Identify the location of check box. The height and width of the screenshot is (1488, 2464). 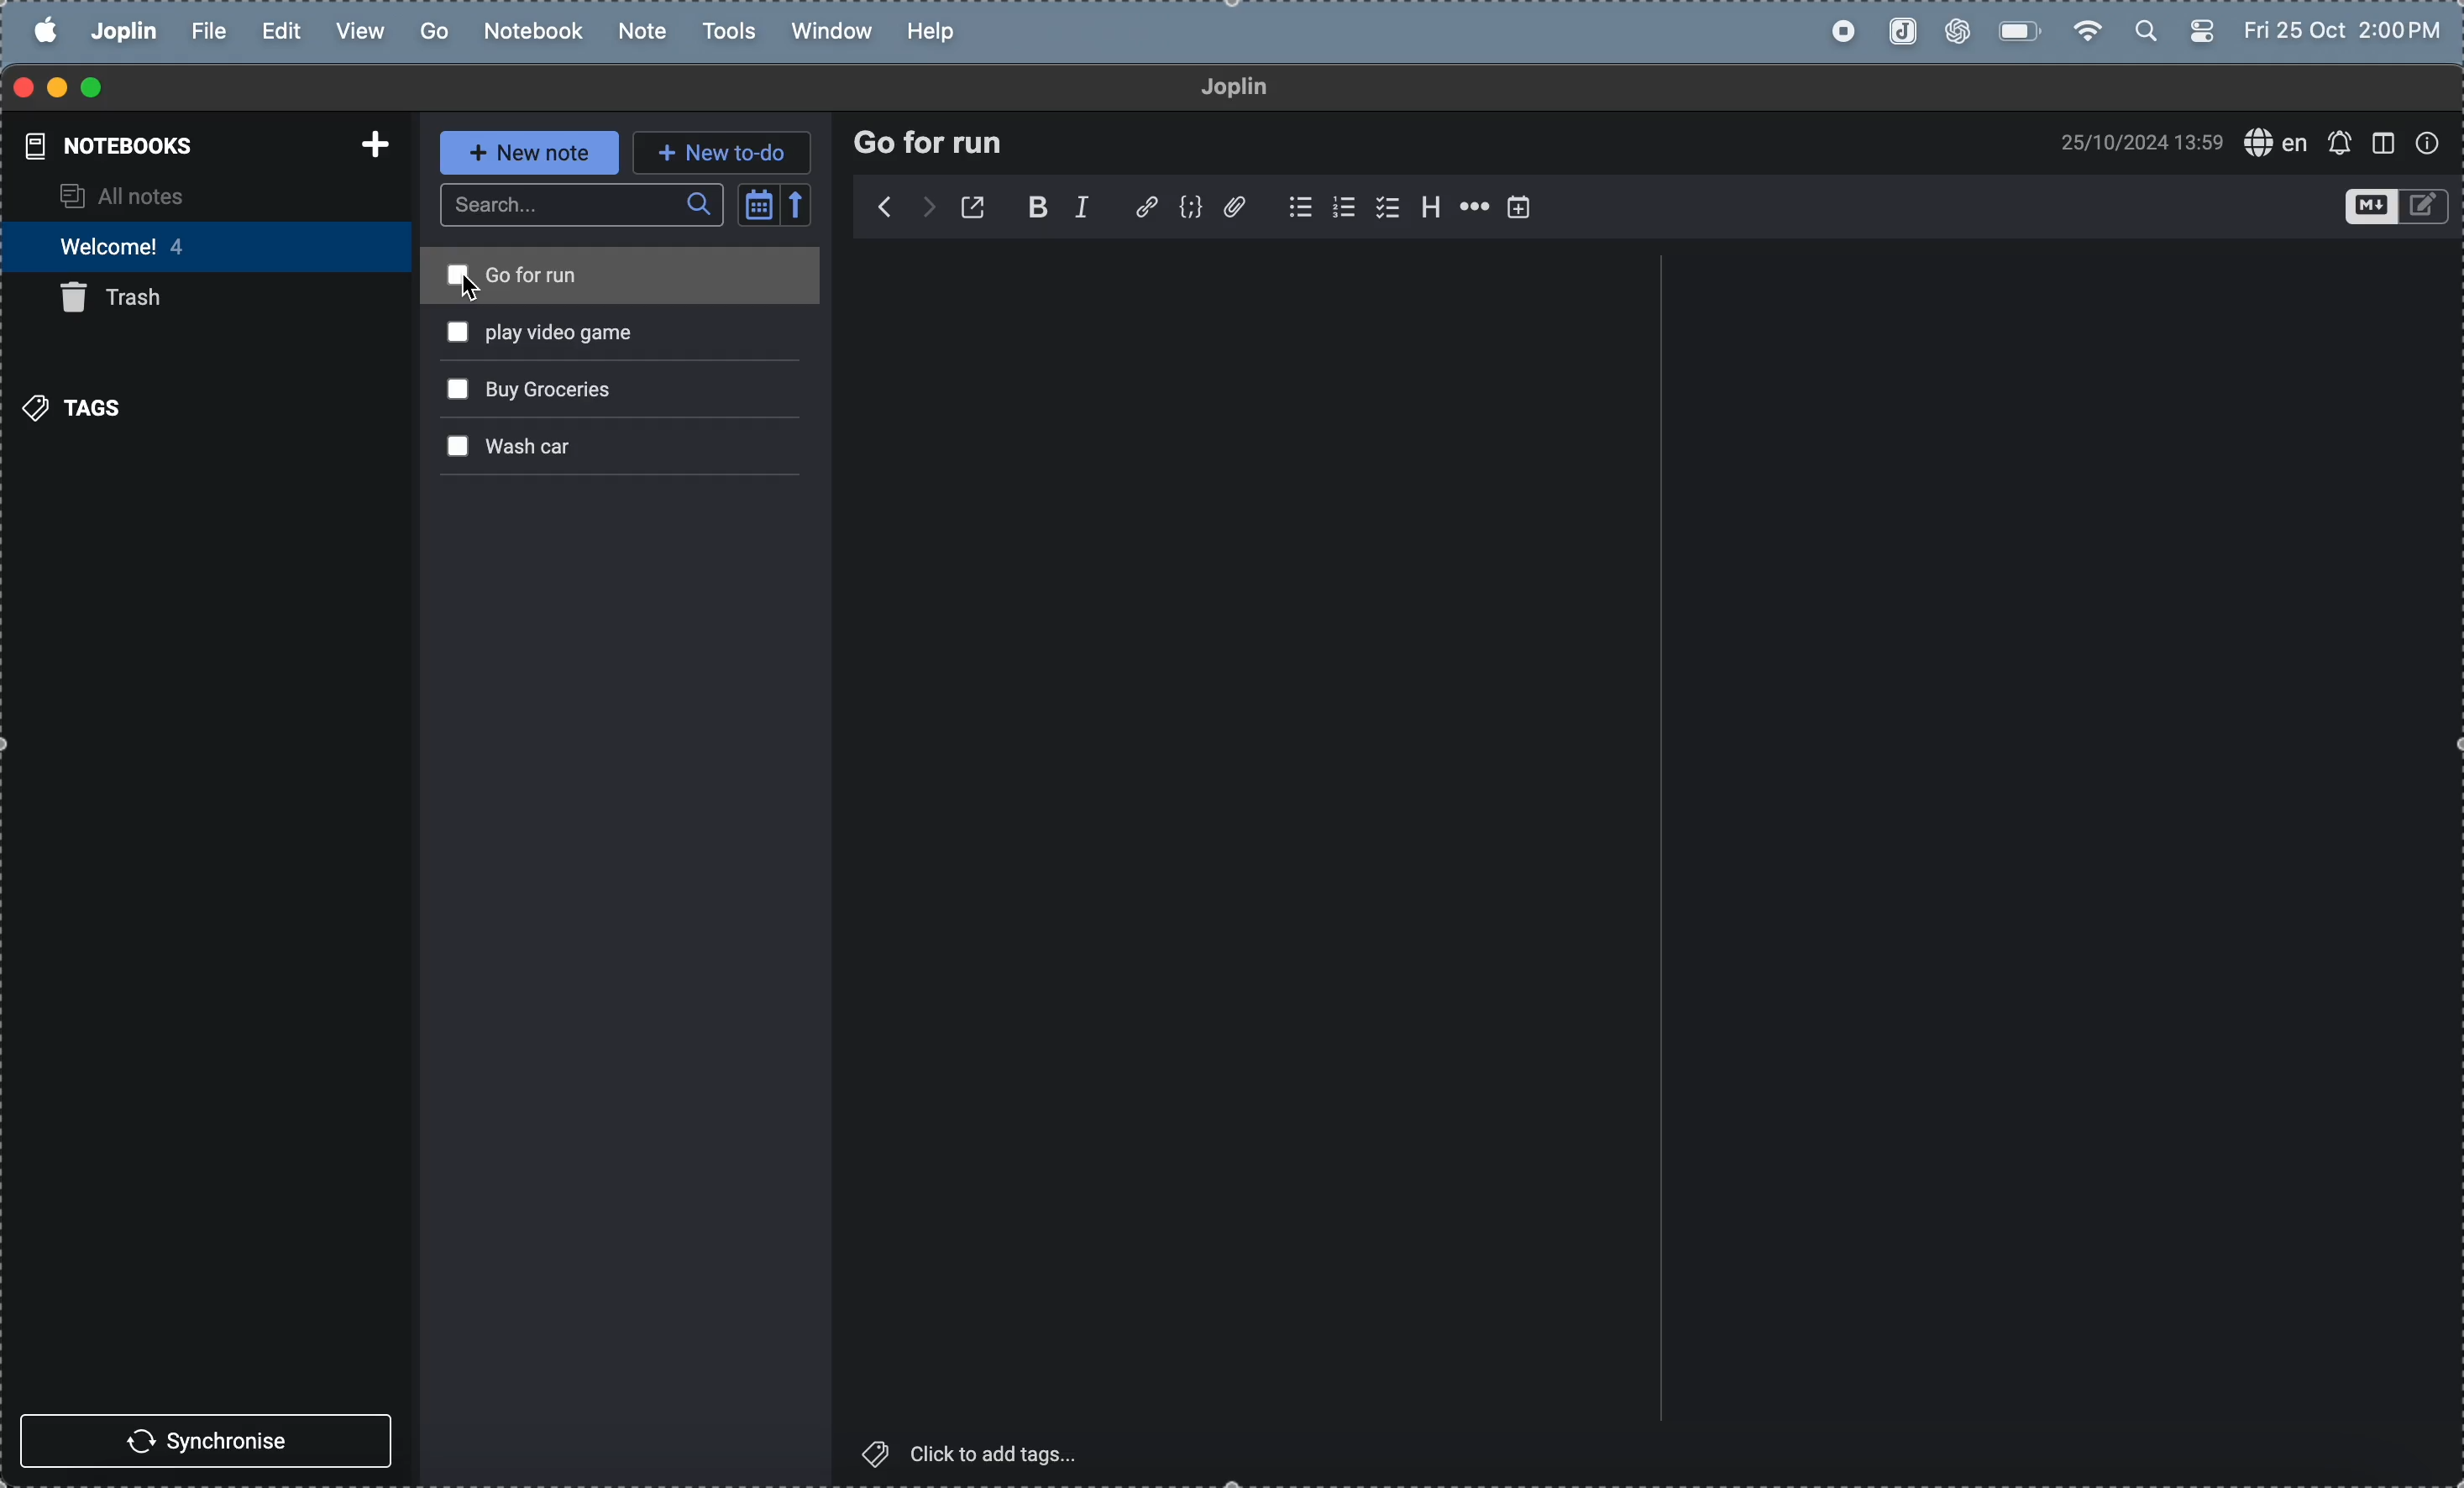
(1383, 207).